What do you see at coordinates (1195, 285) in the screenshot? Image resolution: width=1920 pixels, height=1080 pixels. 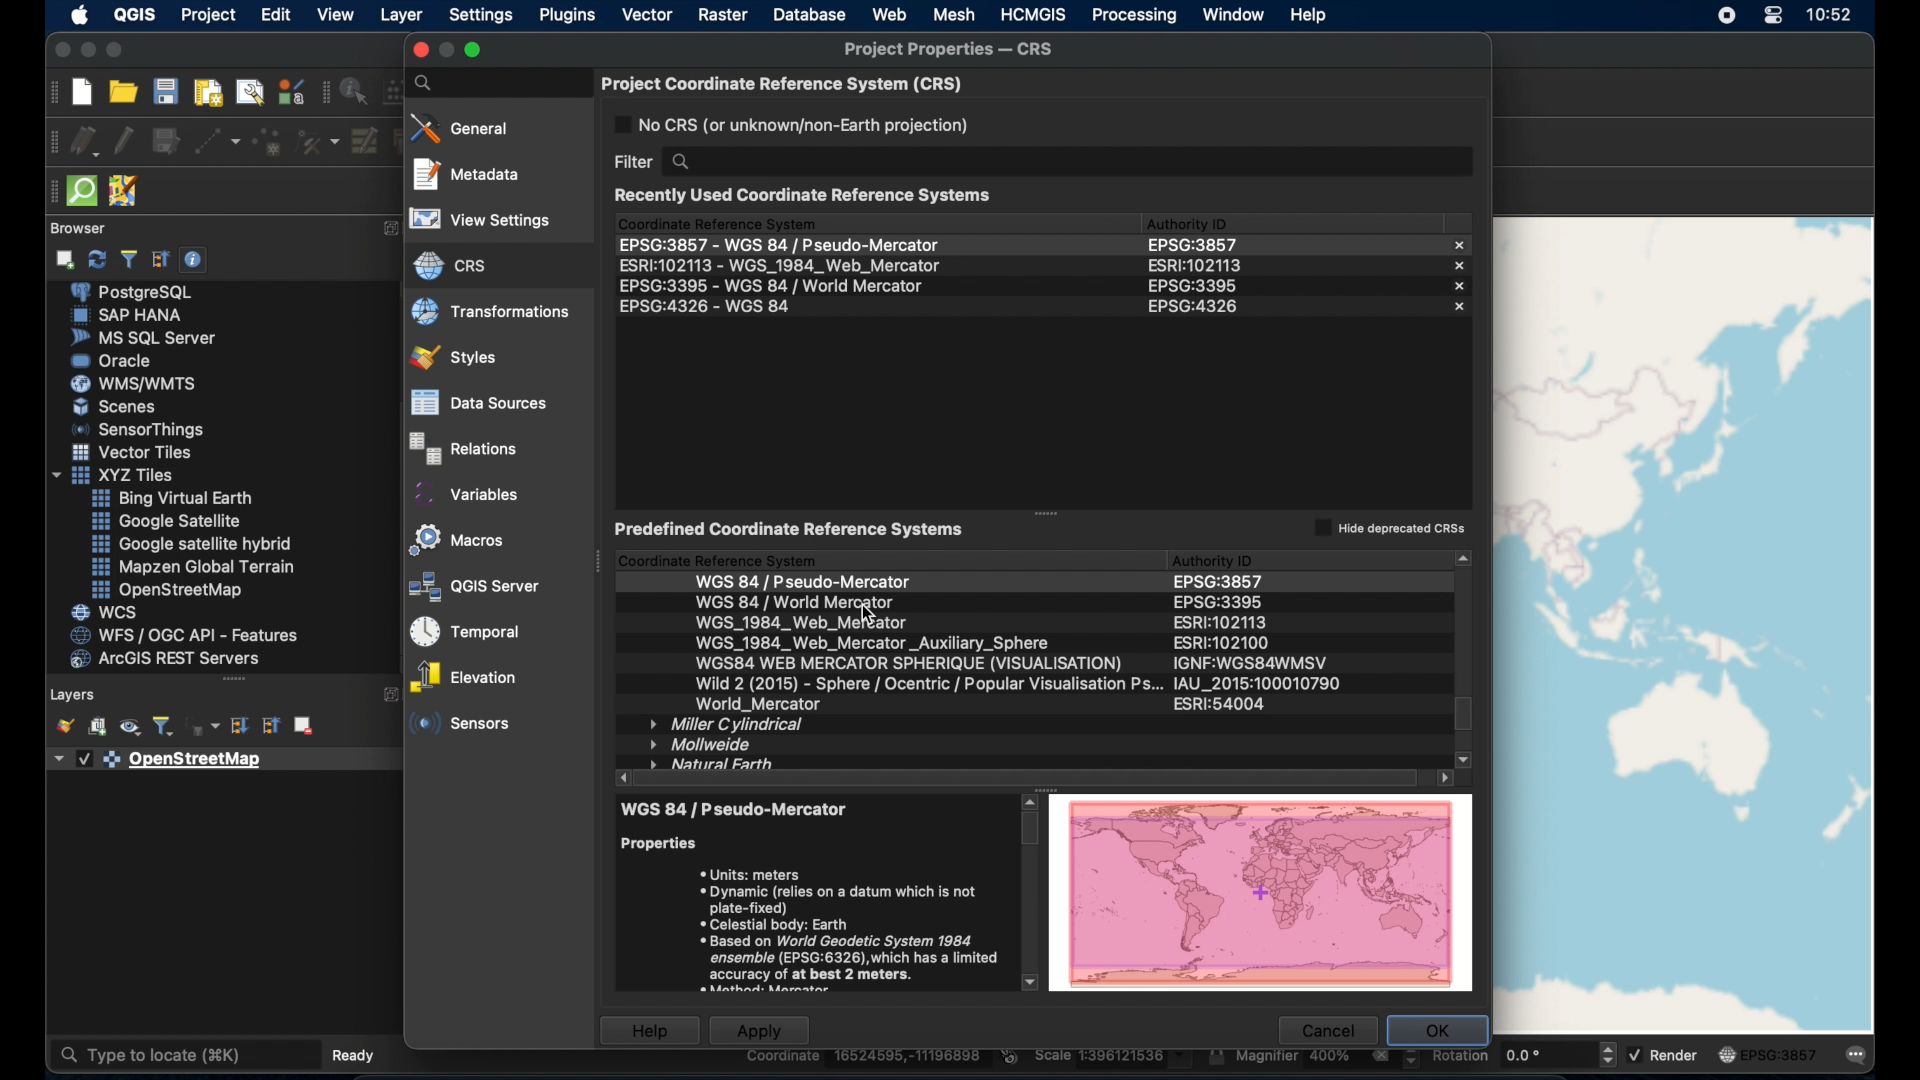 I see `epsg:3395` at bounding box center [1195, 285].